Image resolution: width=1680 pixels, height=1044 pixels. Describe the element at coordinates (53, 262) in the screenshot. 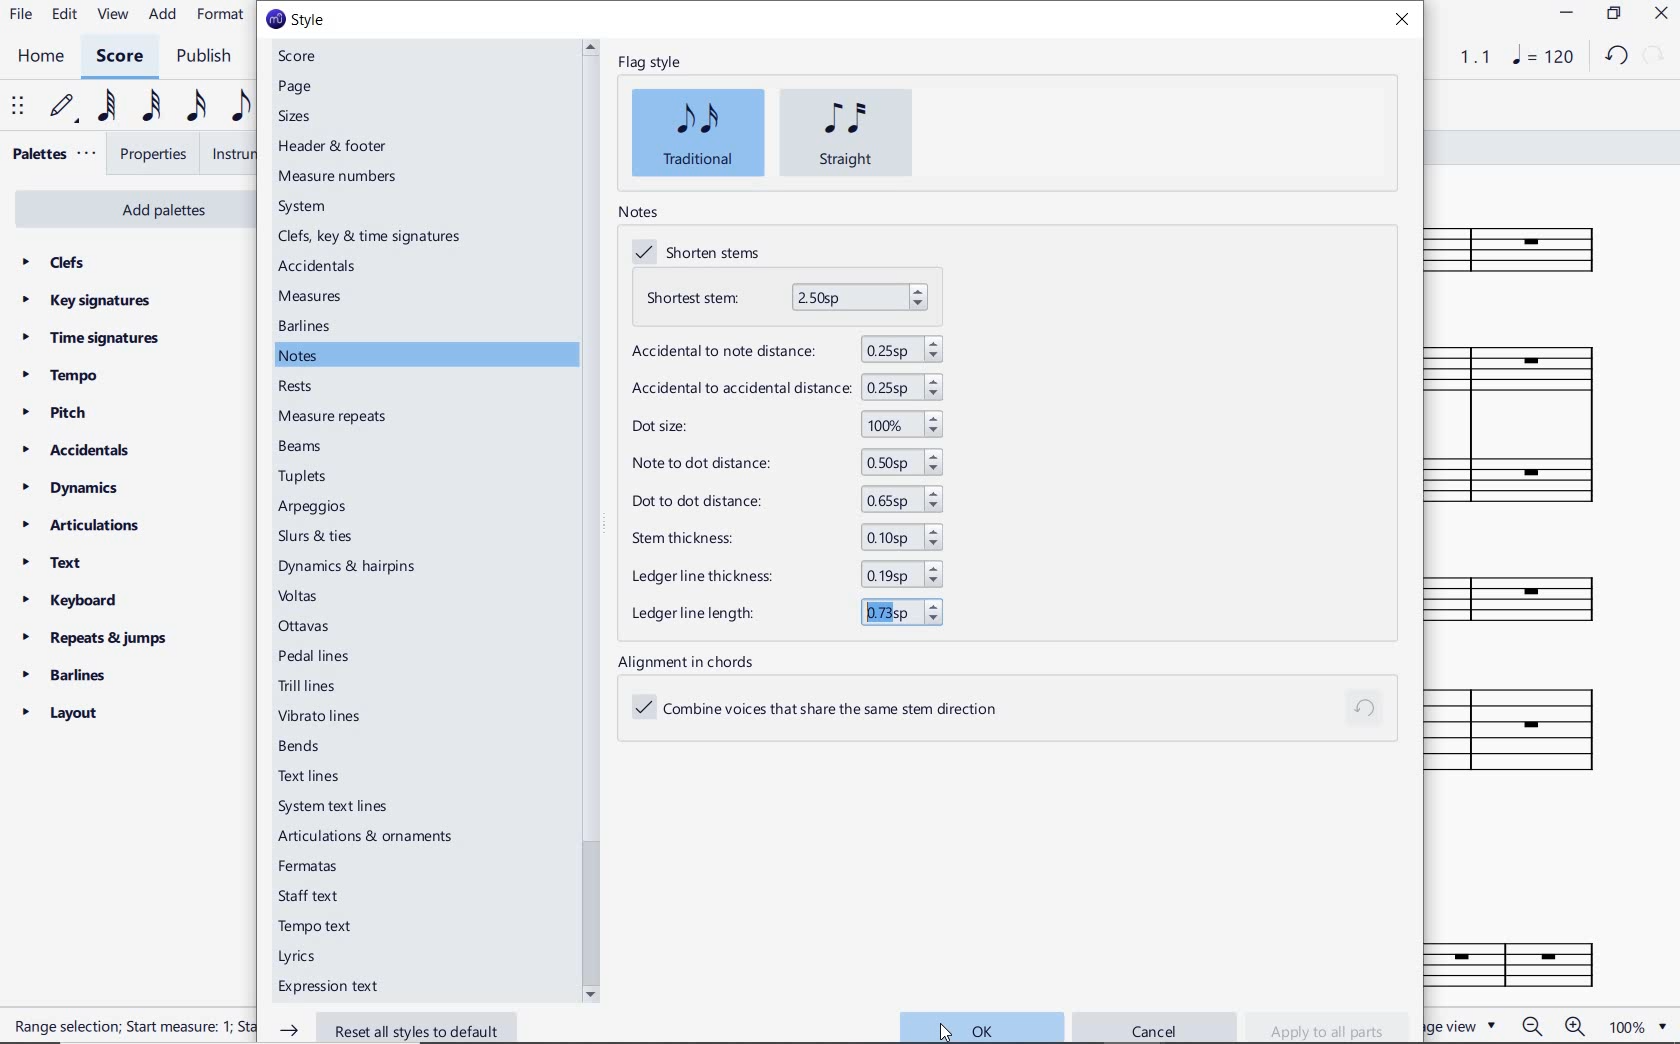

I see `clefs` at that location.